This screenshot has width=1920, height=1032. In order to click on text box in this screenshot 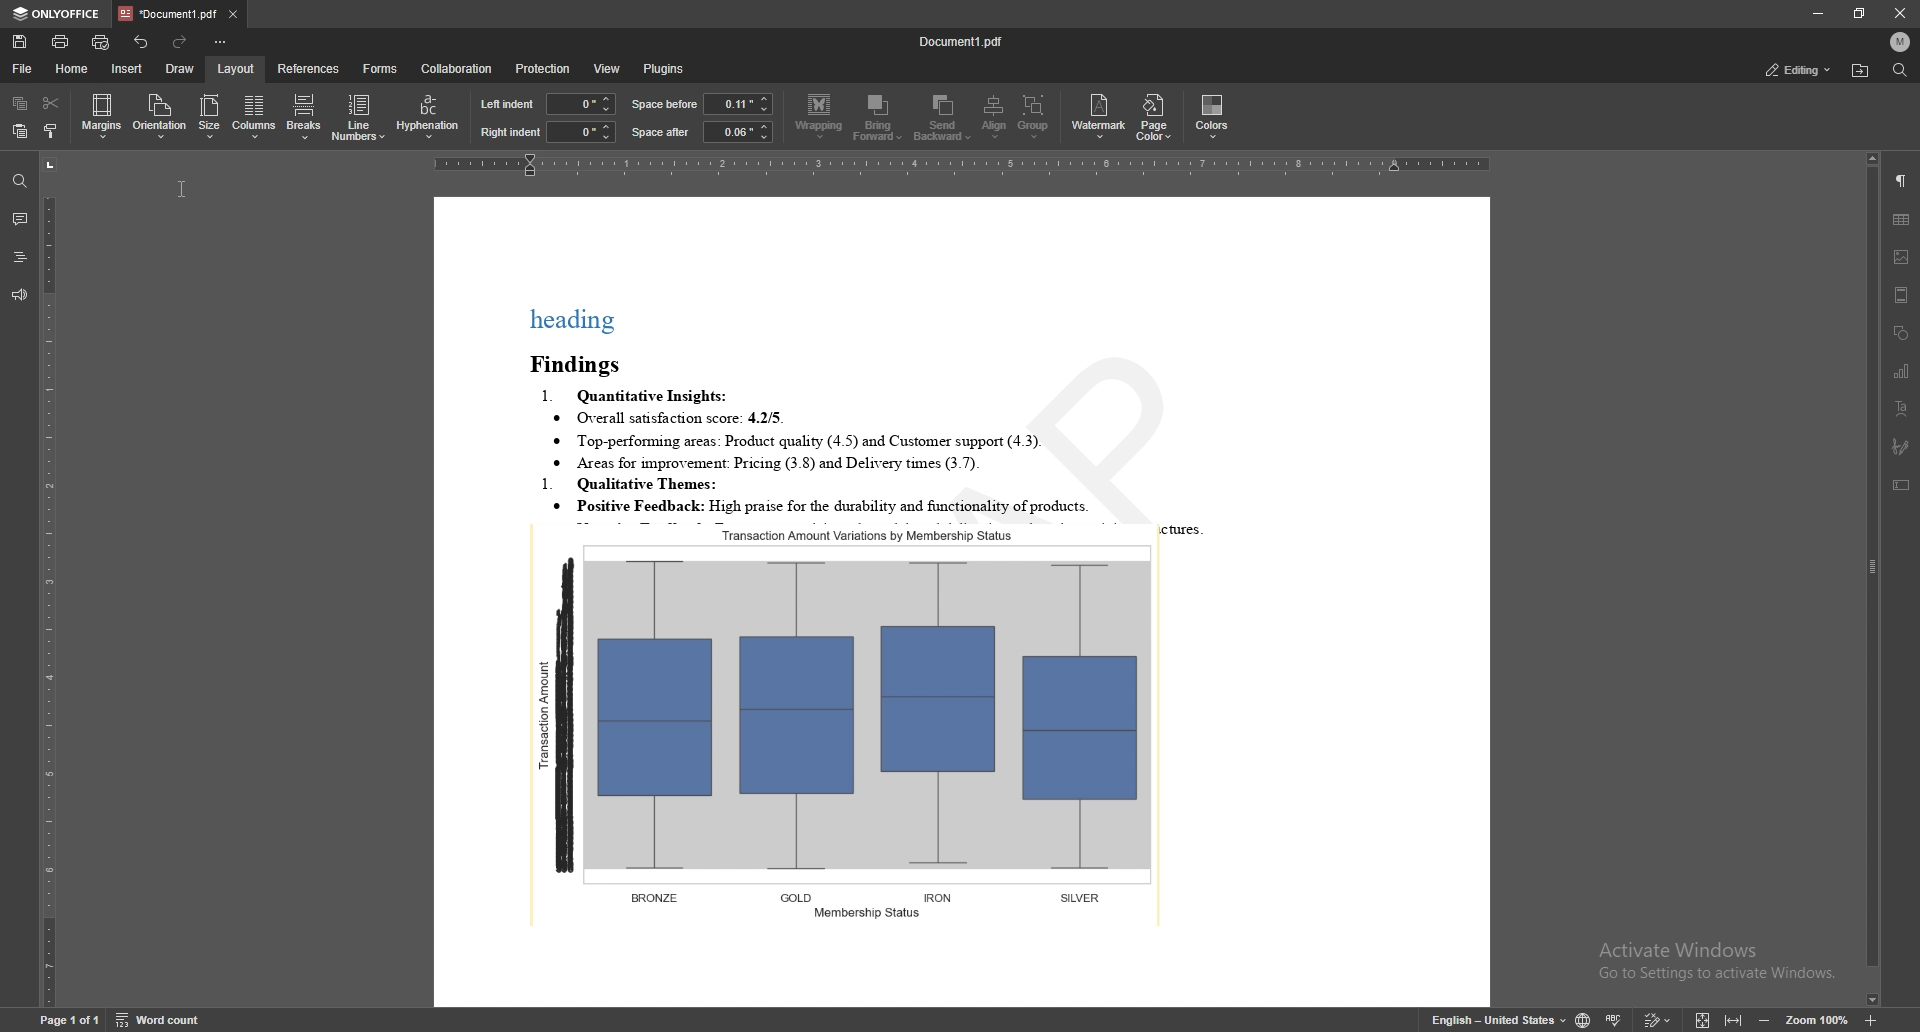, I will do `click(1901, 484)`.